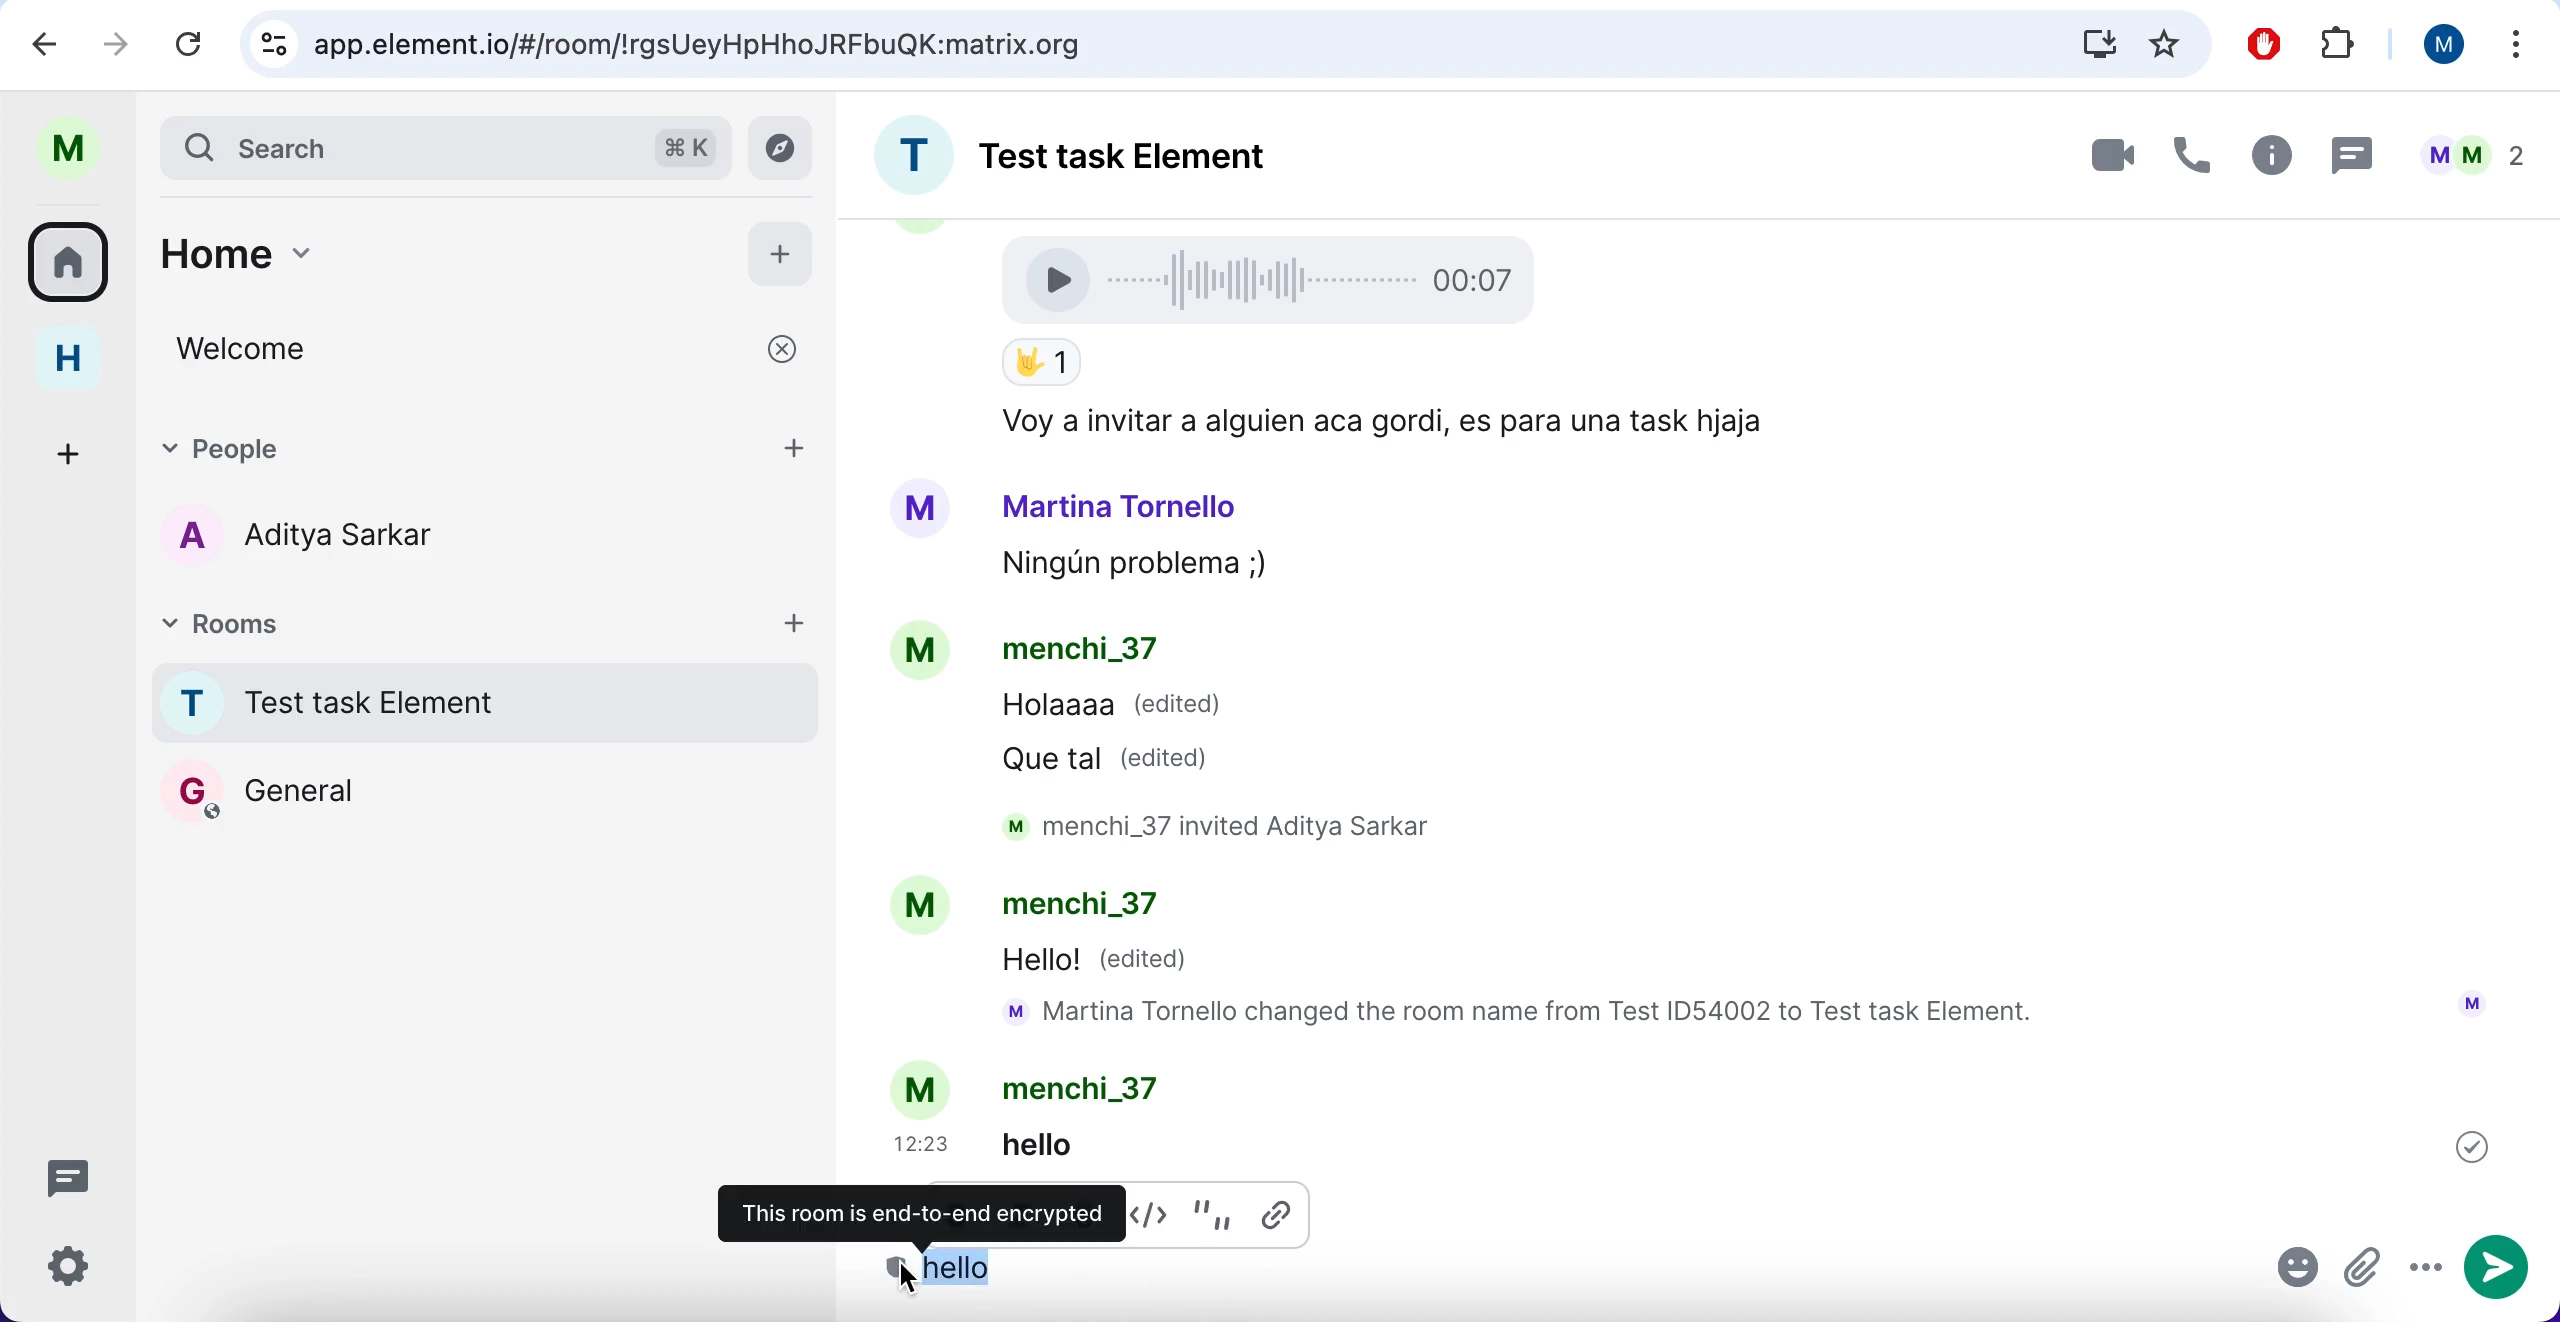  What do you see at coordinates (478, 702) in the screenshot?
I see `room name` at bounding box center [478, 702].